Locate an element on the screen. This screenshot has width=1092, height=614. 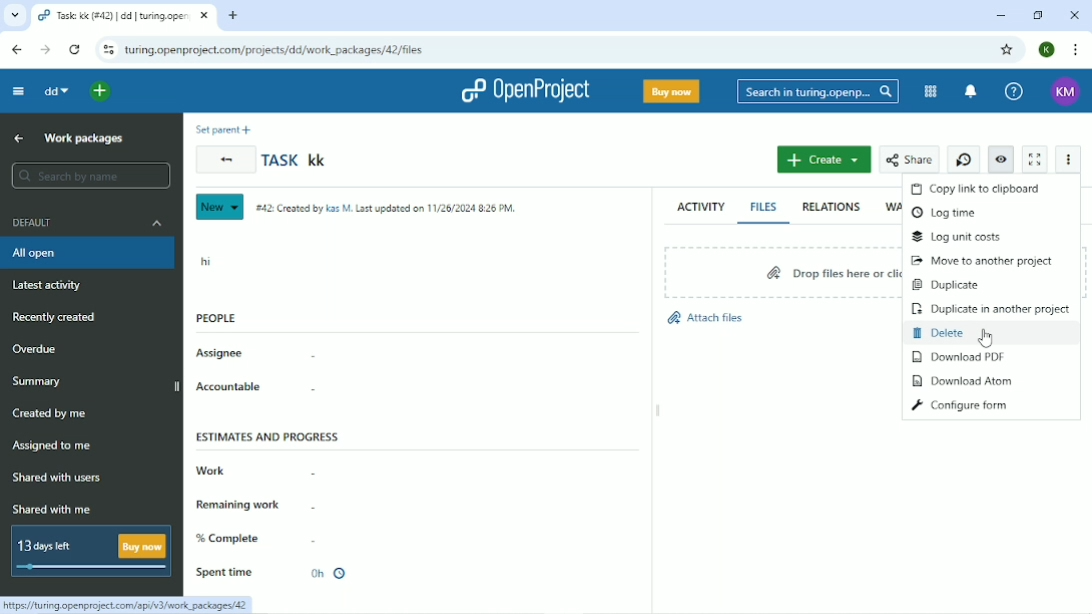
Minimize is located at coordinates (1000, 15).